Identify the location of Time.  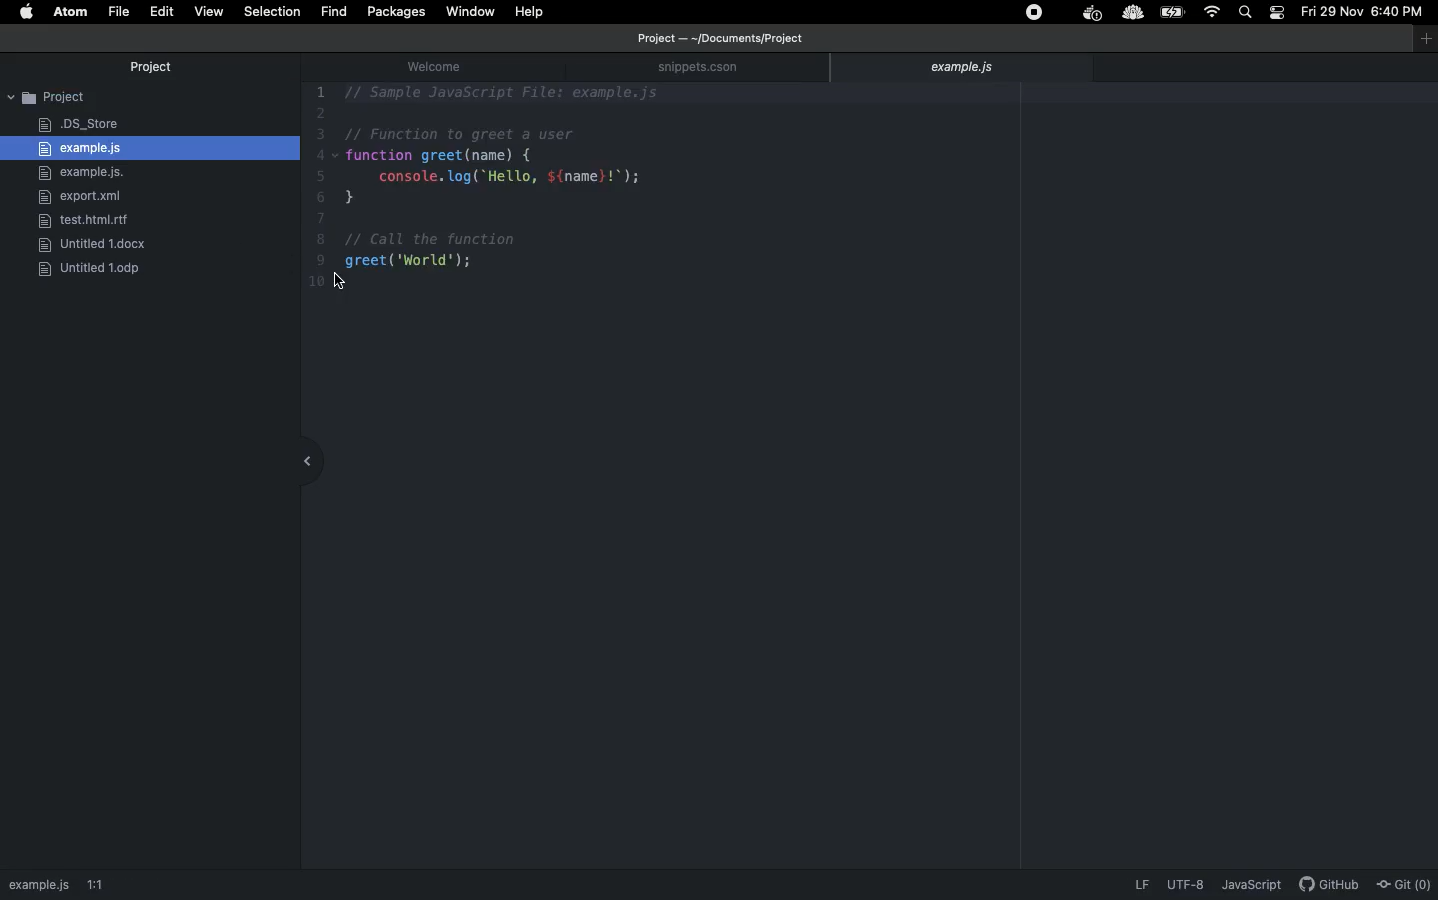
(1402, 15).